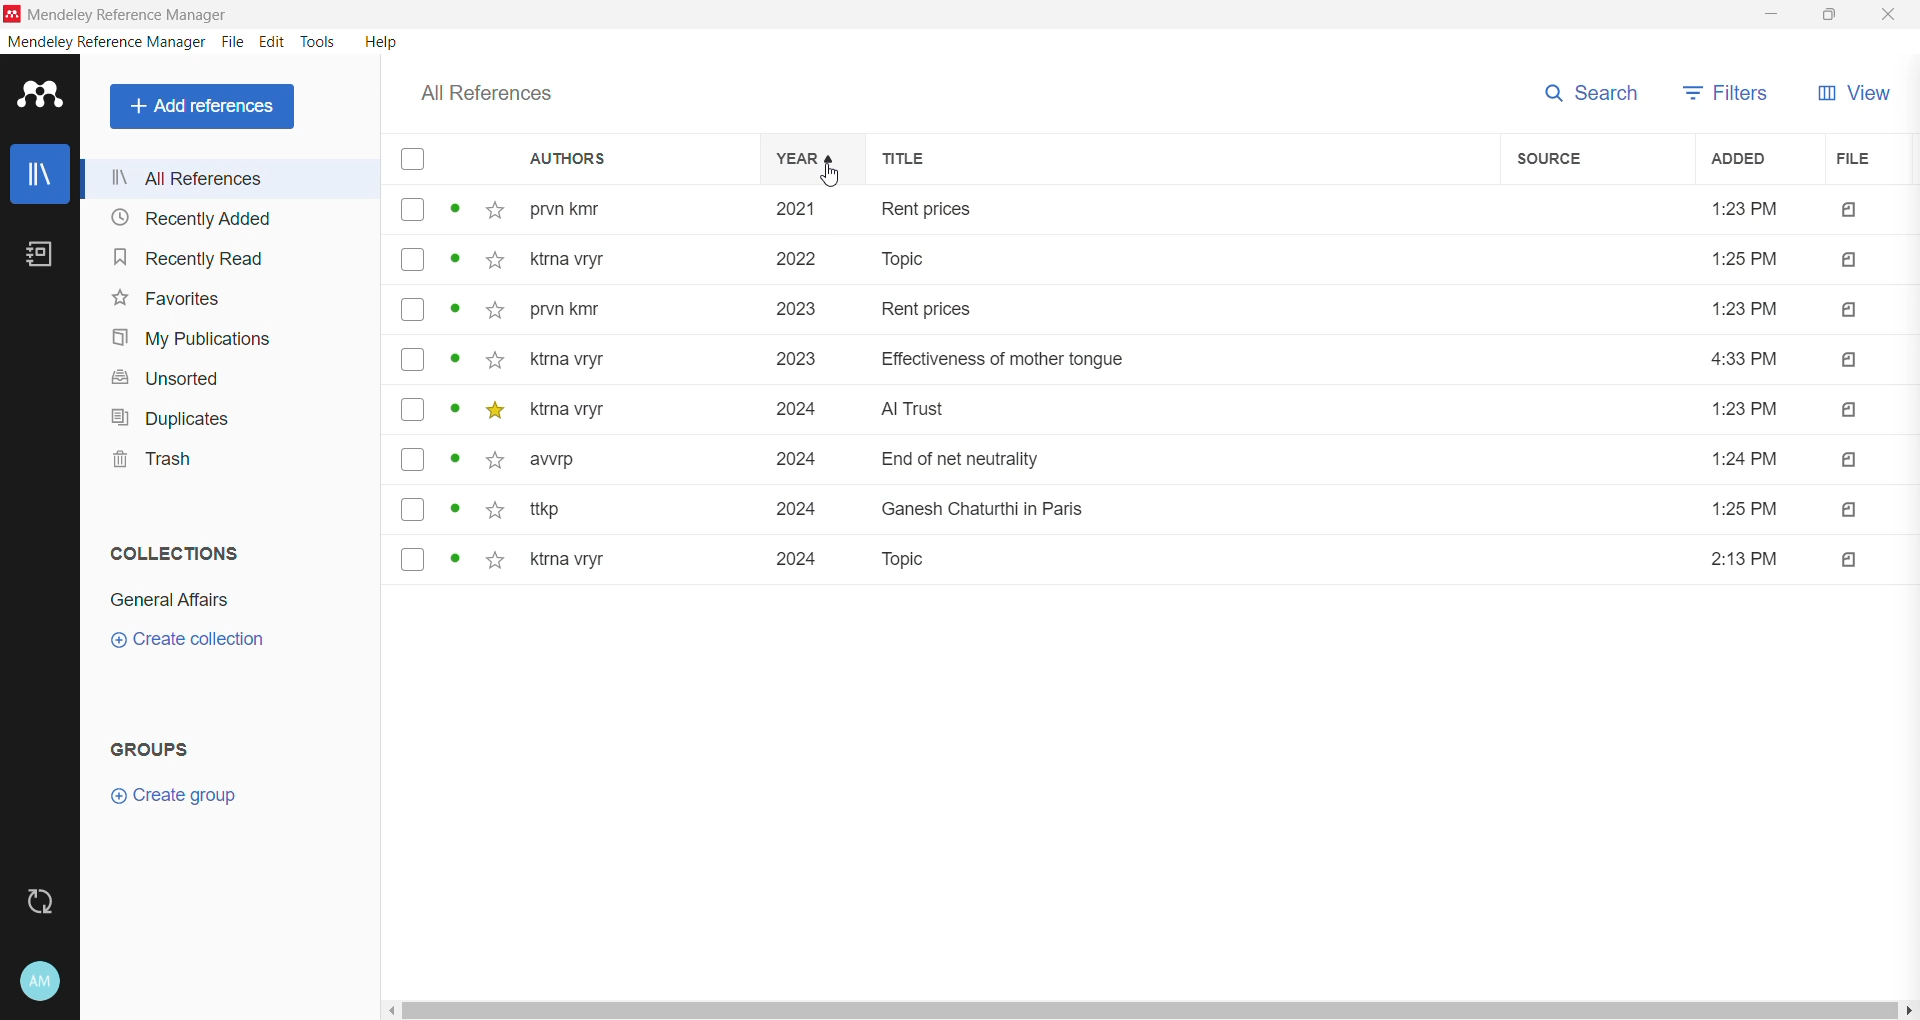 The height and width of the screenshot is (1020, 1920). What do you see at coordinates (495, 410) in the screenshot?
I see `favorited` at bounding box center [495, 410].